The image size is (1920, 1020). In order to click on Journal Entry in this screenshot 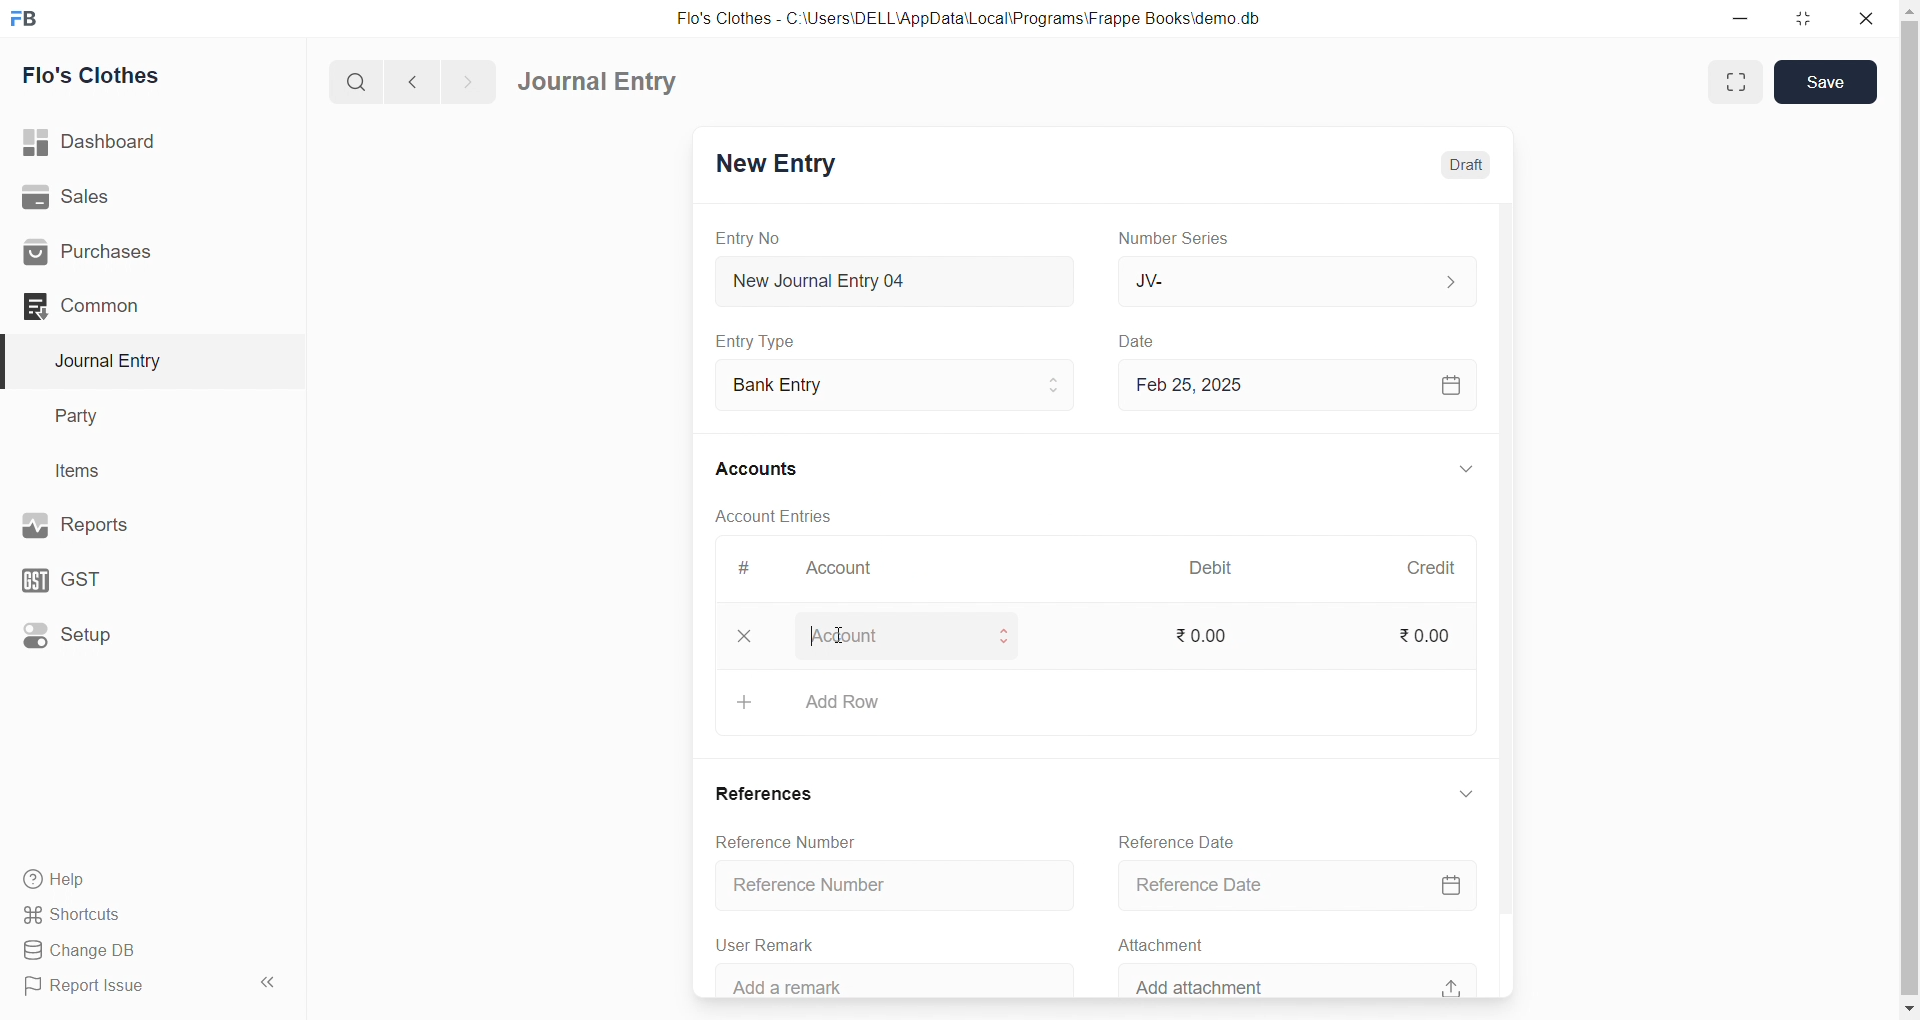, I will do `click(142, 361)`.